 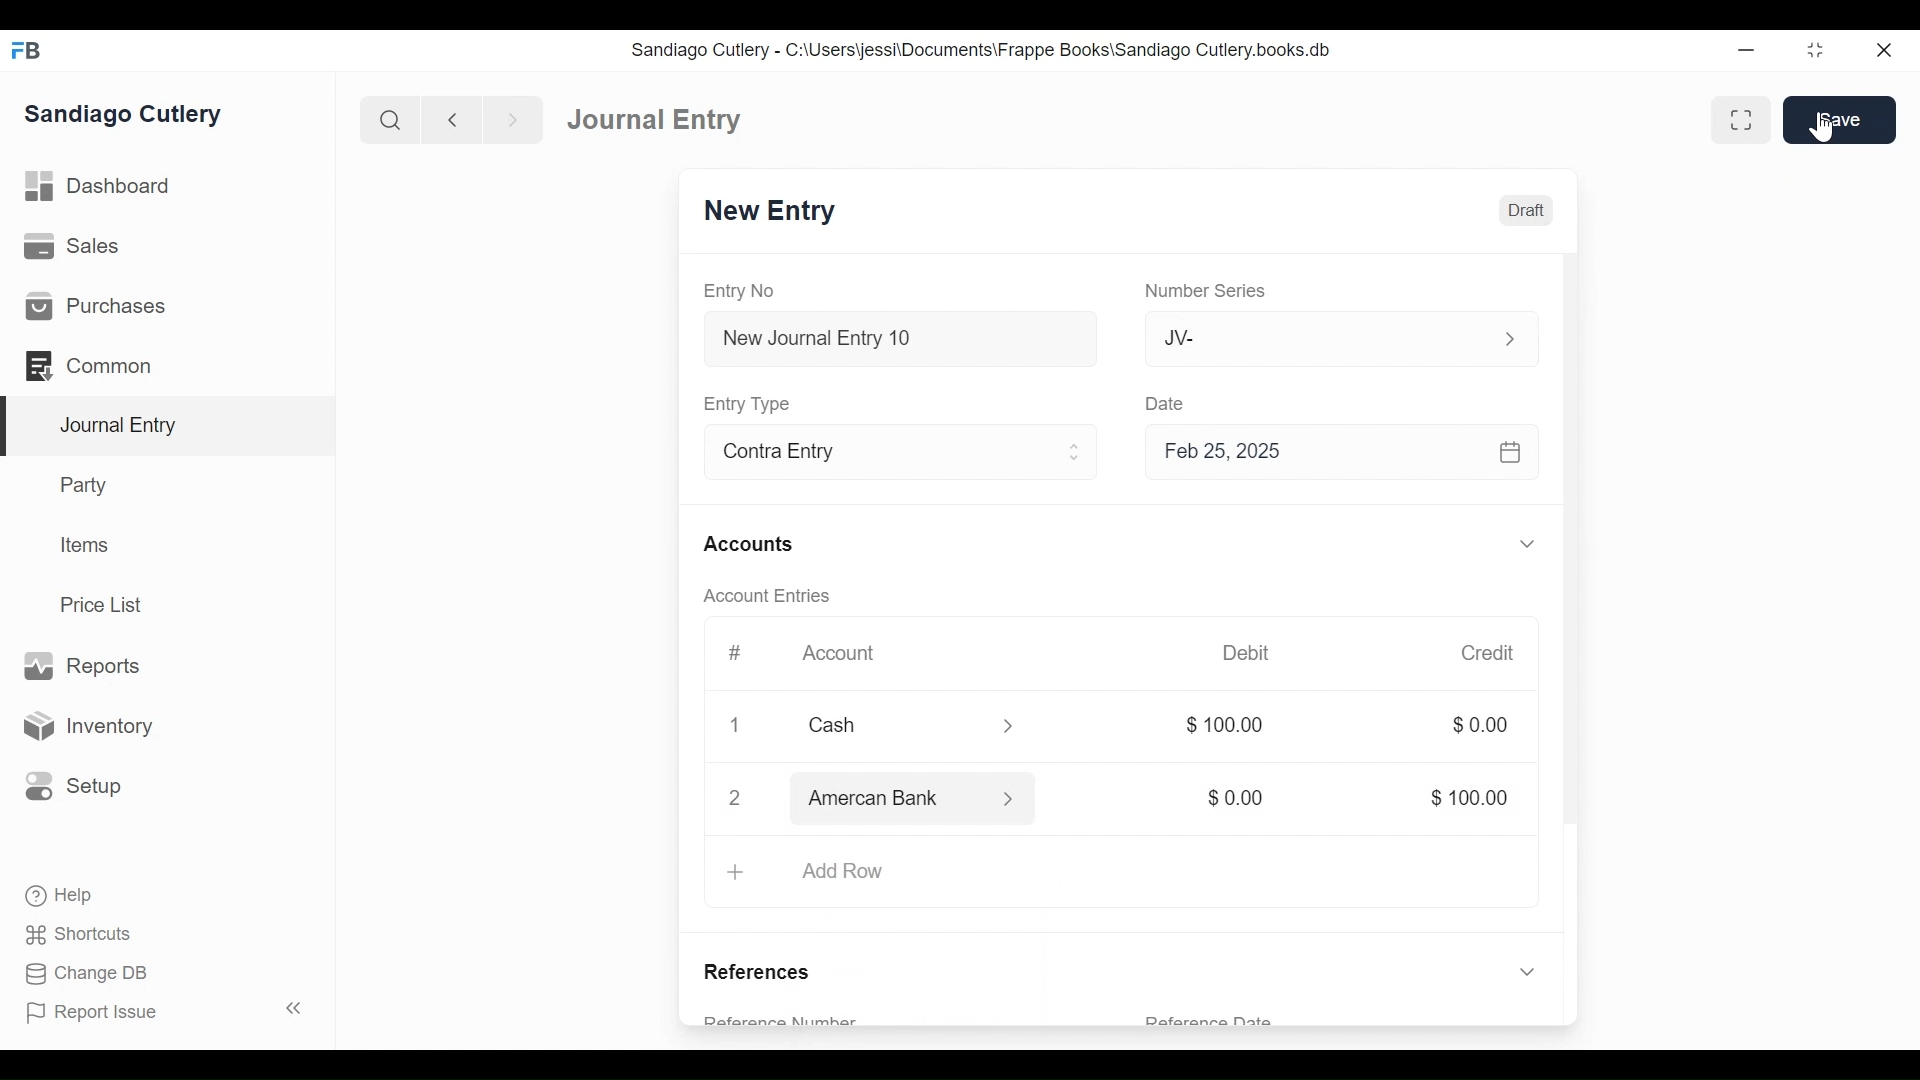 I want to click on Dashboard, so click(x=105, y=189).